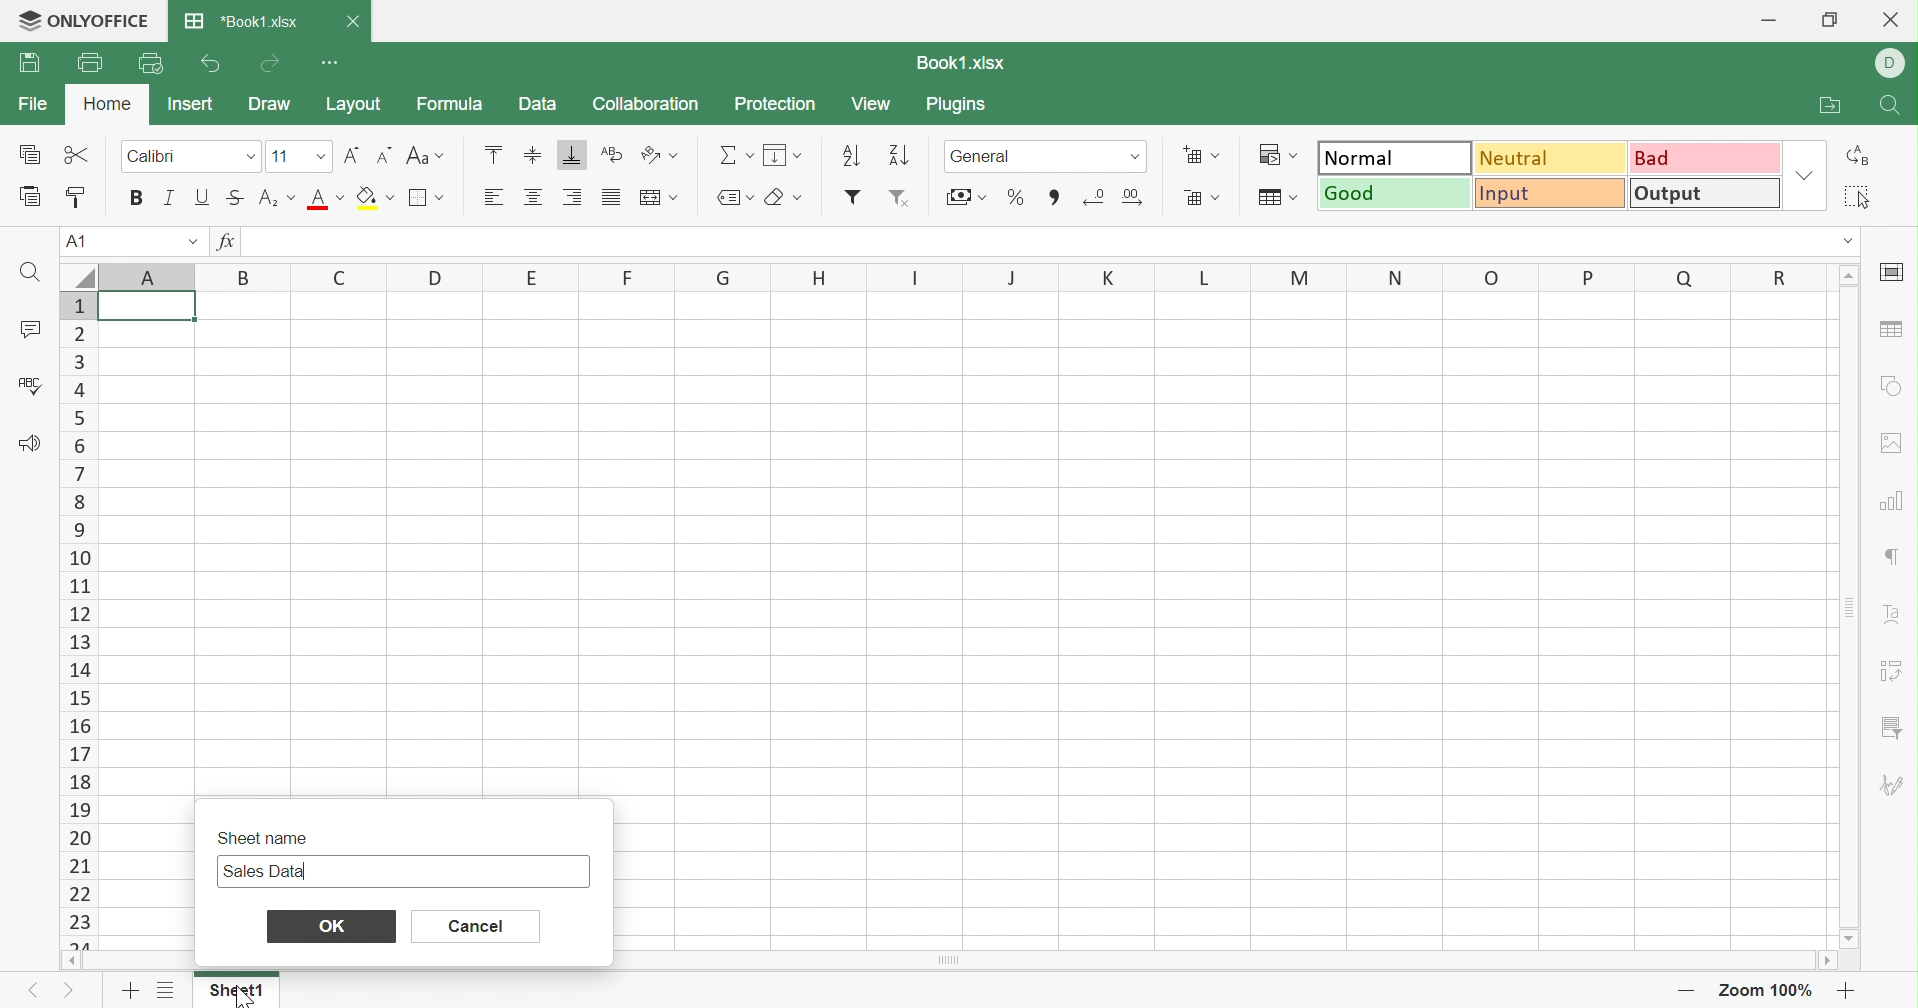 This screenshot has height=1008, width=1918. What do you see at coordinates (960, 61) in the screenshot?
I see `Book1.xlsx` at bounding box center [960, 61].